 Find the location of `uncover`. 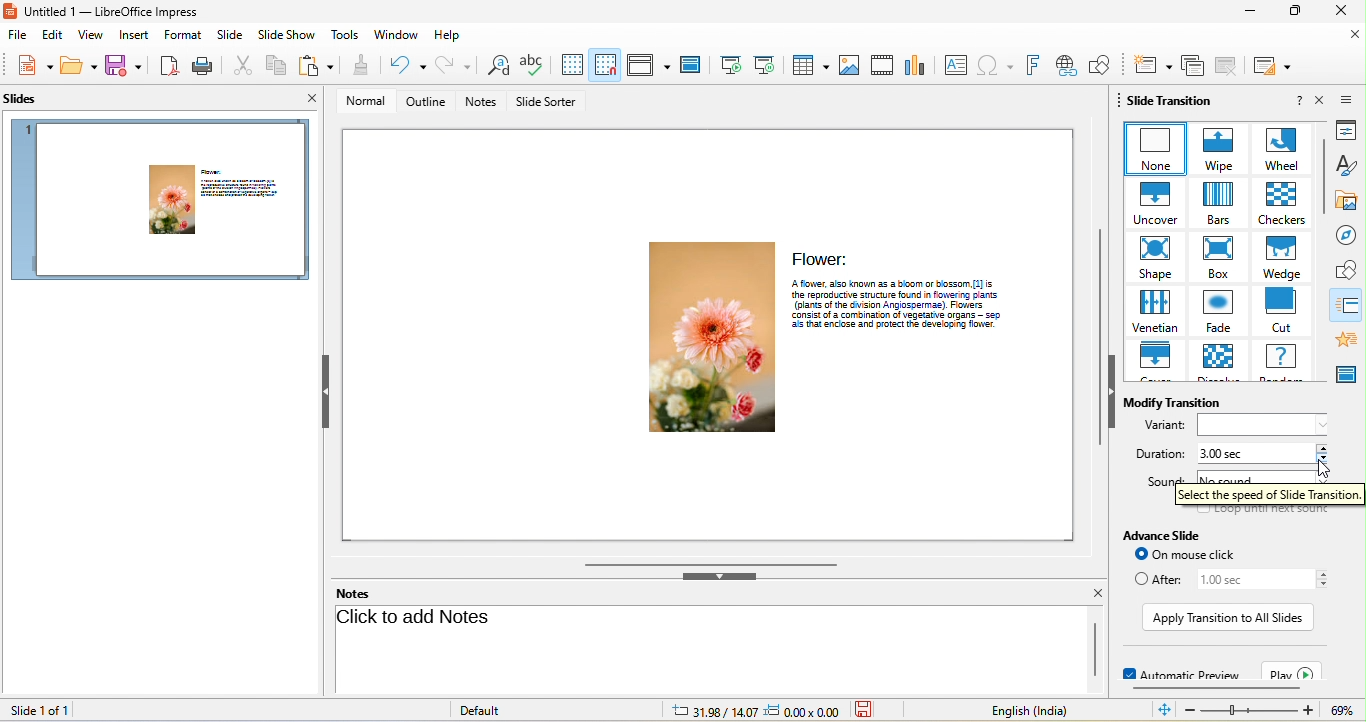

uncover is located at coordinates (1151, 203).